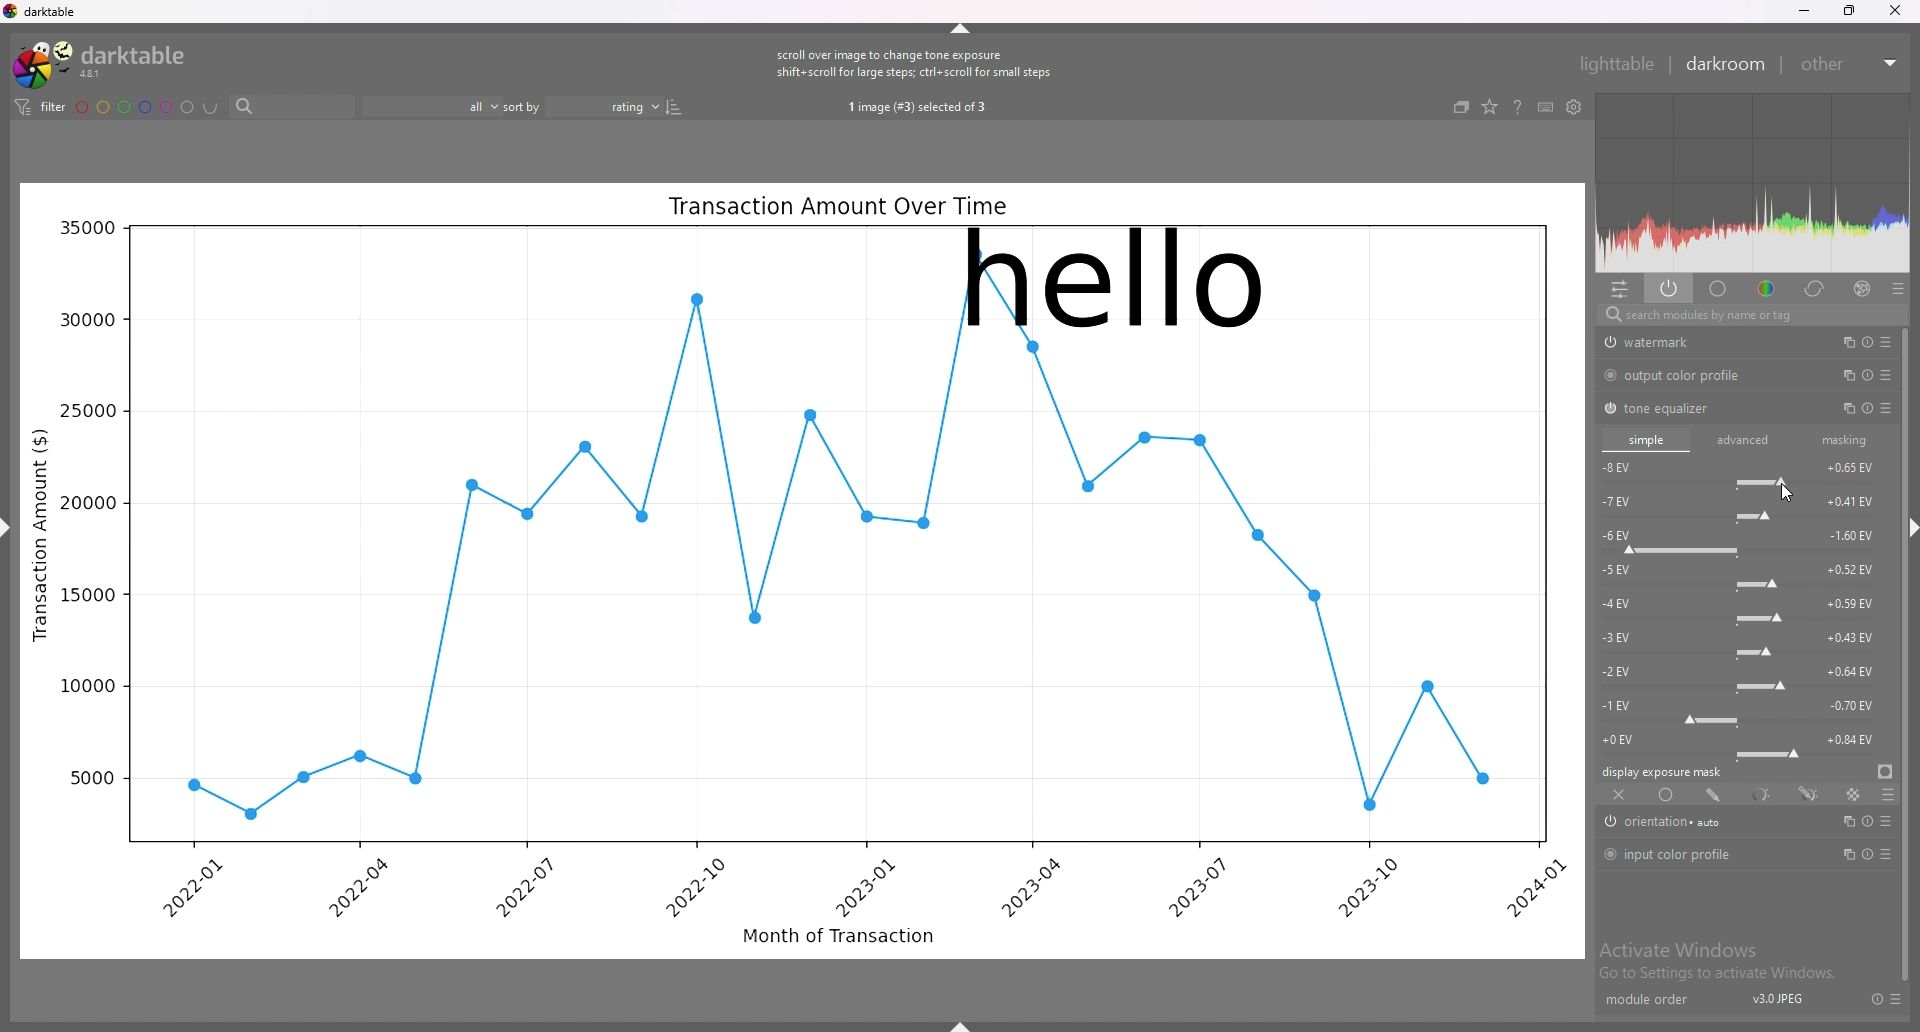 Image resolution: width=1920 pixels, height=1032 pixels. What do you see at coordinates (1744, 676) in the screenshot?
I see `-2 EV force` at bounding box center [1744, 676].